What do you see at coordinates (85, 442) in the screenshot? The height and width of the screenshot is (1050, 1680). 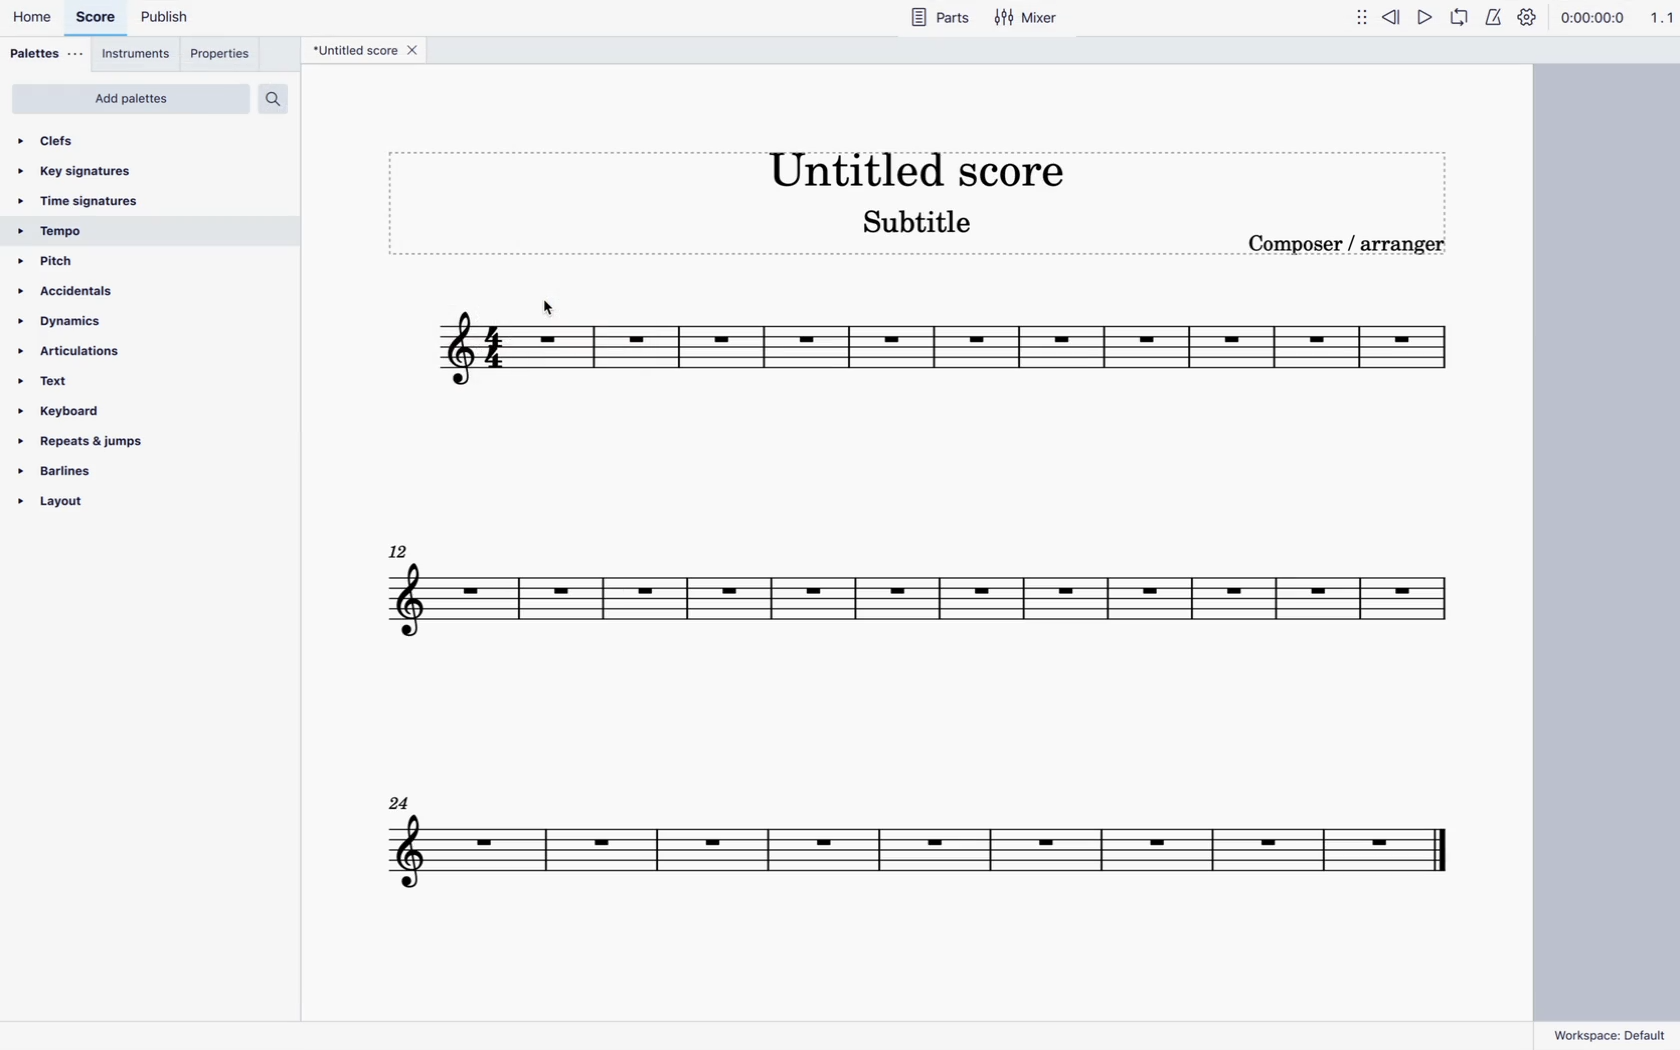 I see `repeats & jumps` at bounding box center [85, 442].